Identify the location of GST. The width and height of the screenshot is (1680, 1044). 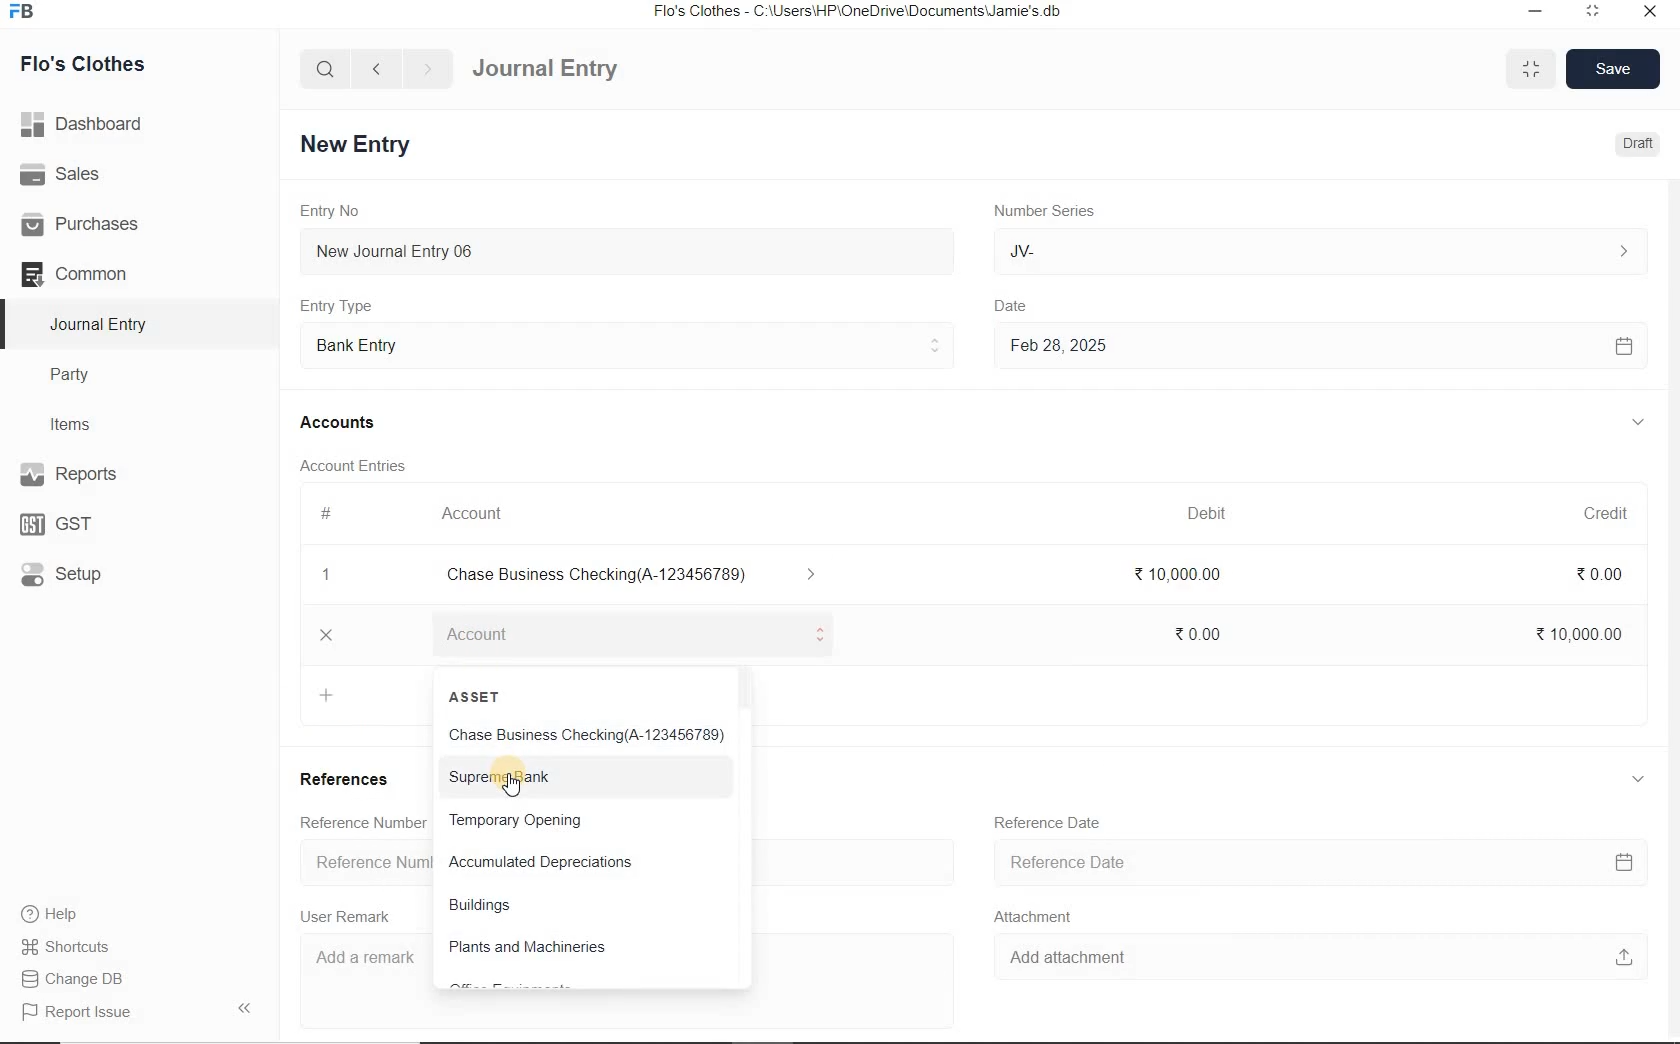
(65, 522).